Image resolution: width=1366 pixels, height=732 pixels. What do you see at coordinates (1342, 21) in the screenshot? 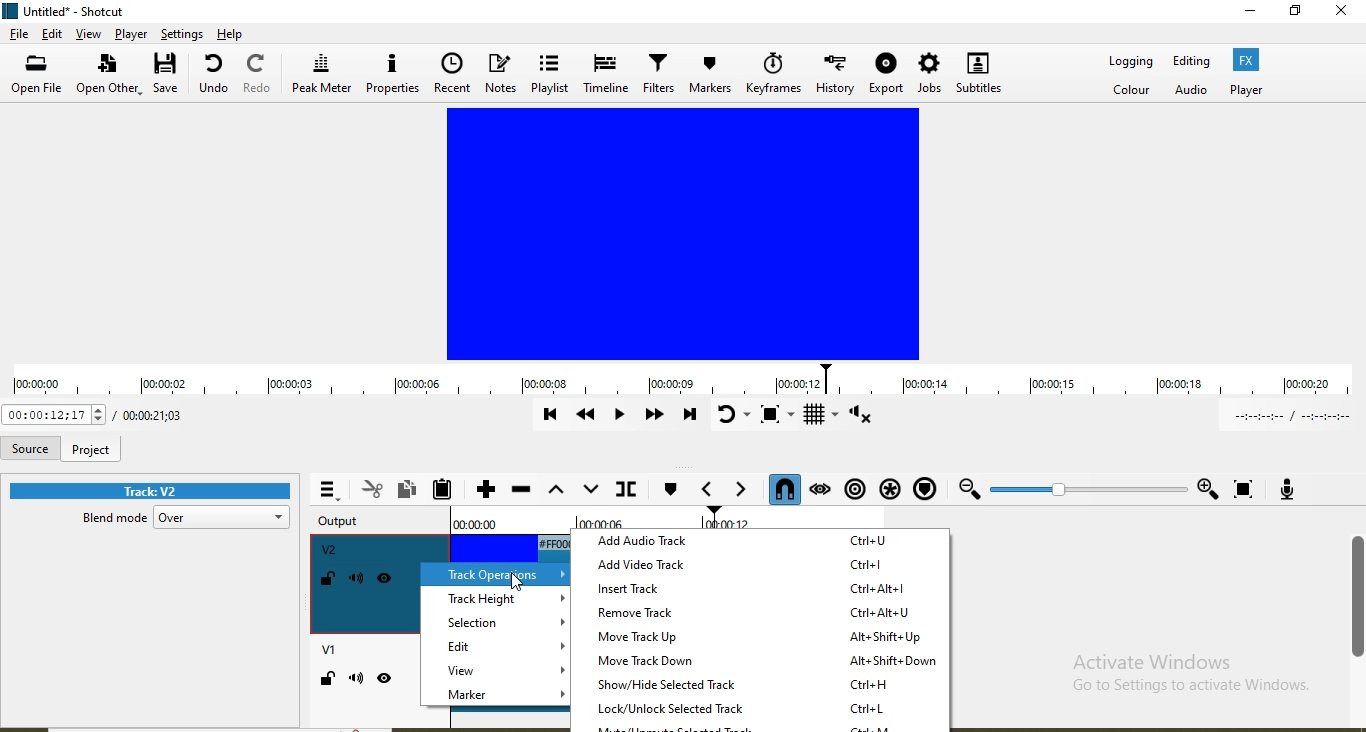
I see `close` at bounding box center [1342, 21].